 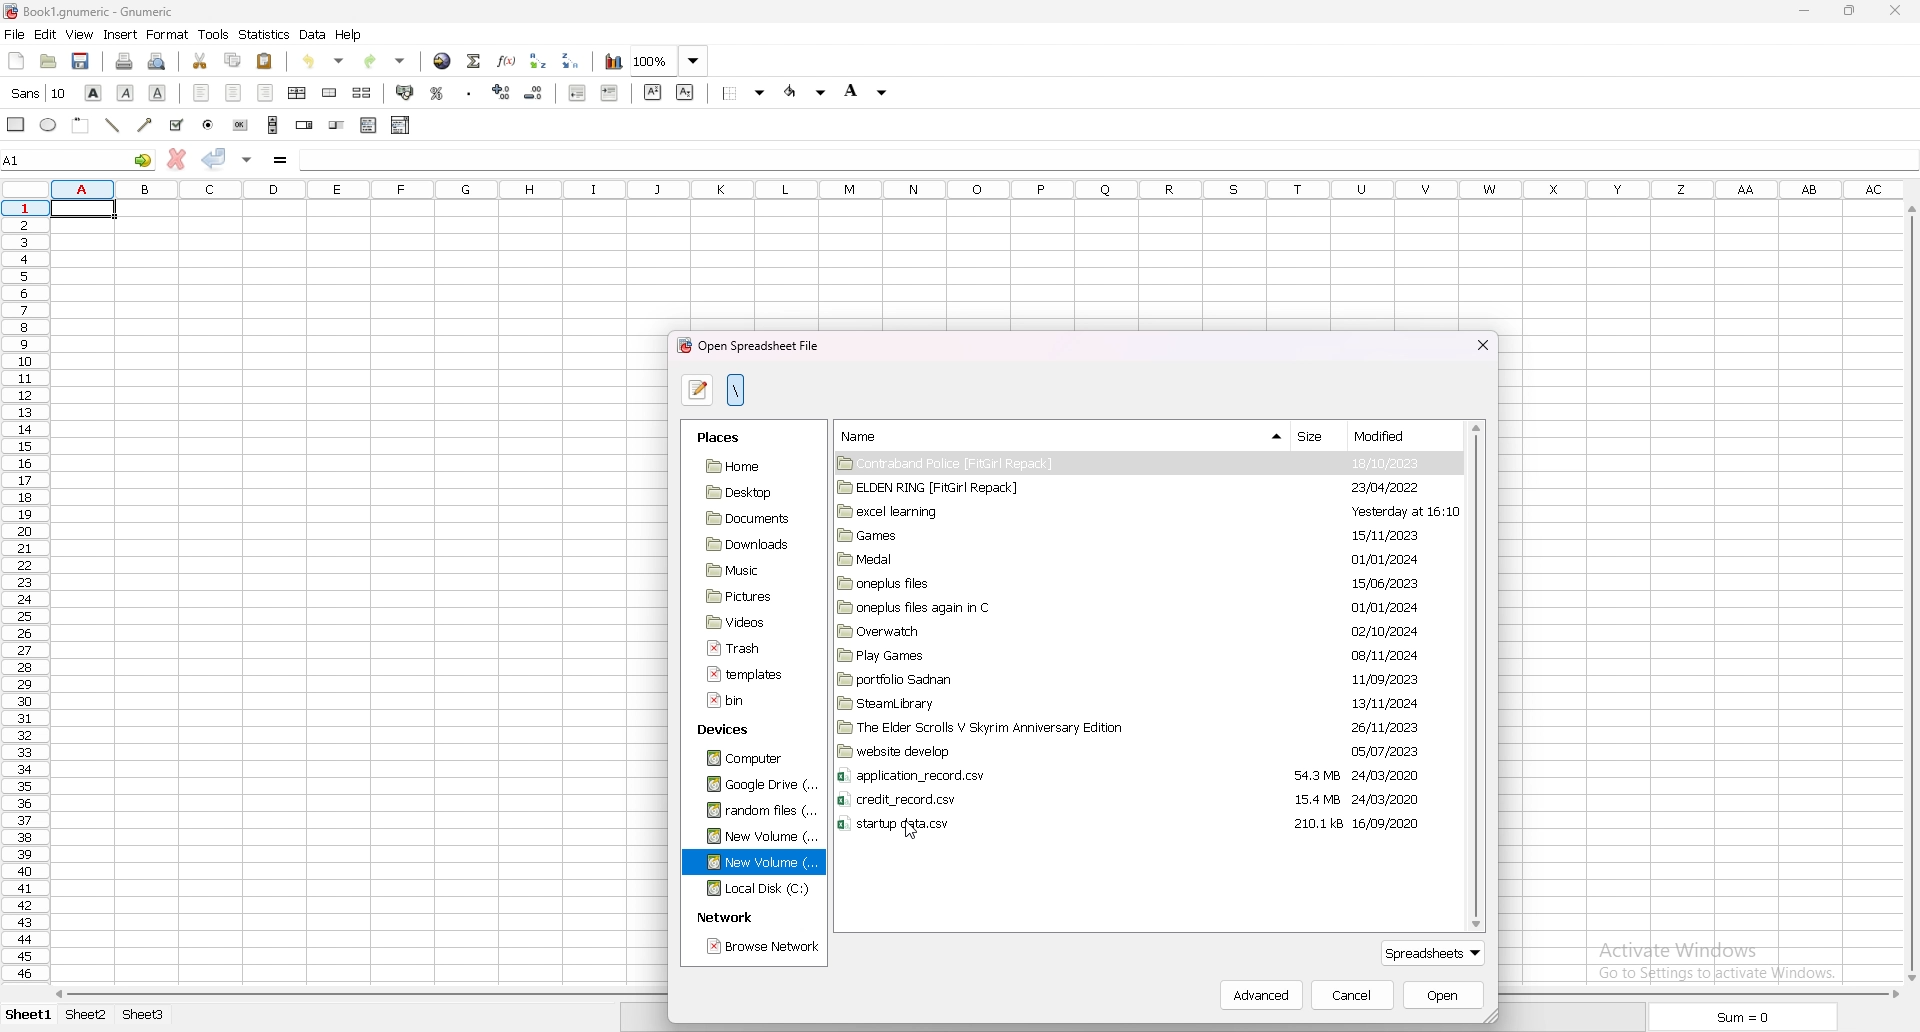 I want to click on summation, so click(x=475, y=59).